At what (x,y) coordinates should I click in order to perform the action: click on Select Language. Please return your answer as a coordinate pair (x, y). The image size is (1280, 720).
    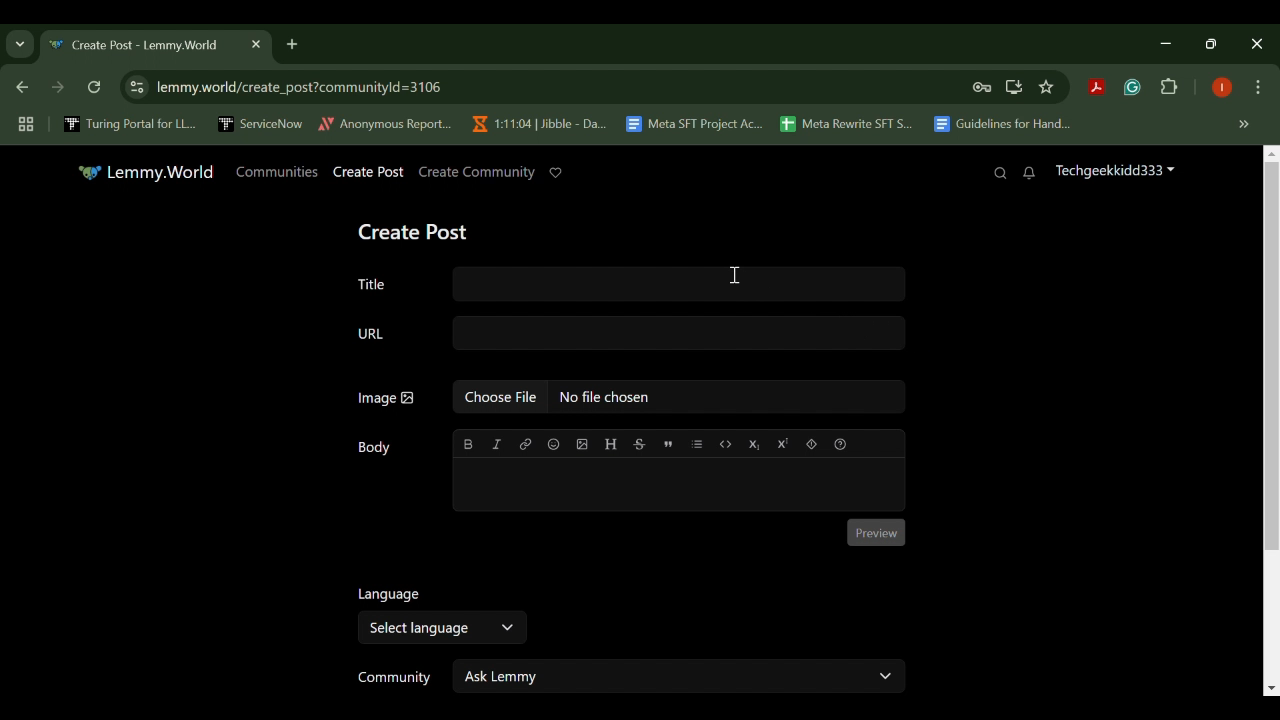
    Looking at the image, I should click on (440, 628).